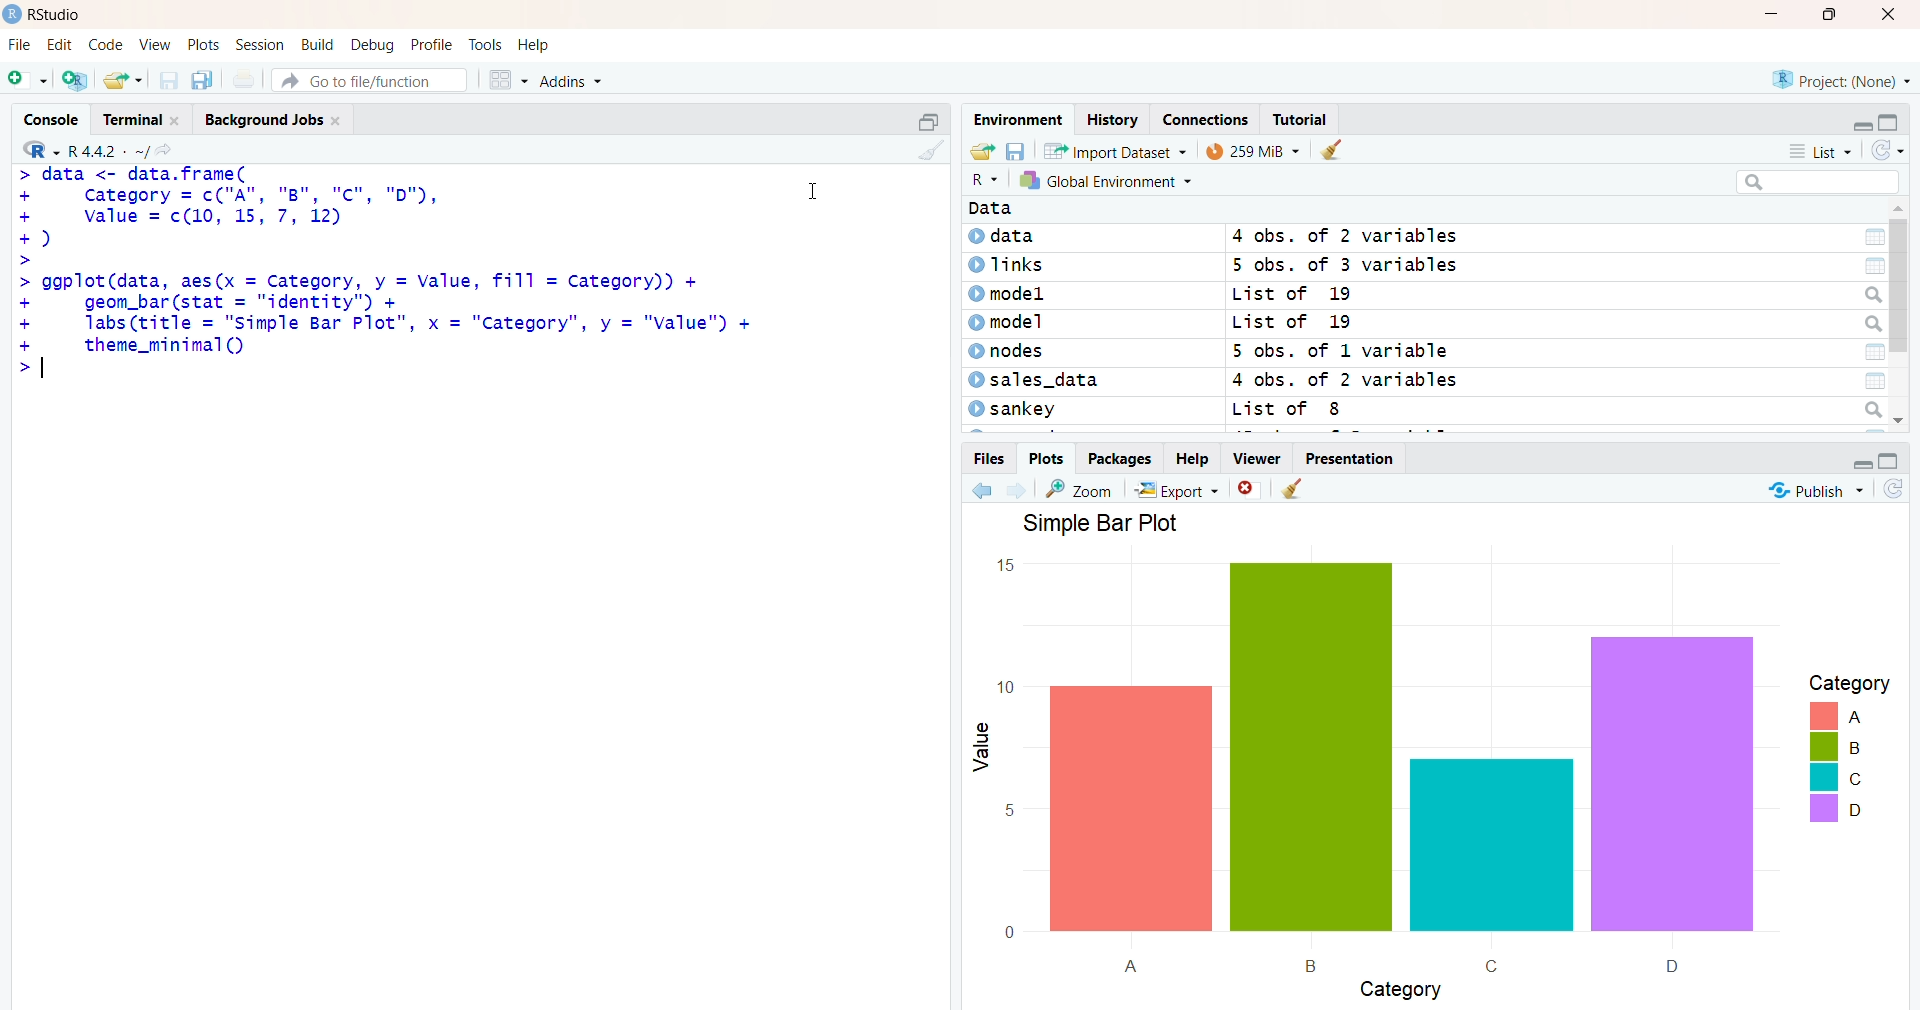 Image resolution: width=1920 pixels, height=1010 pixels. Describe the element at coordinates (56, 117) in the screenshot. I see `Console` at that location.